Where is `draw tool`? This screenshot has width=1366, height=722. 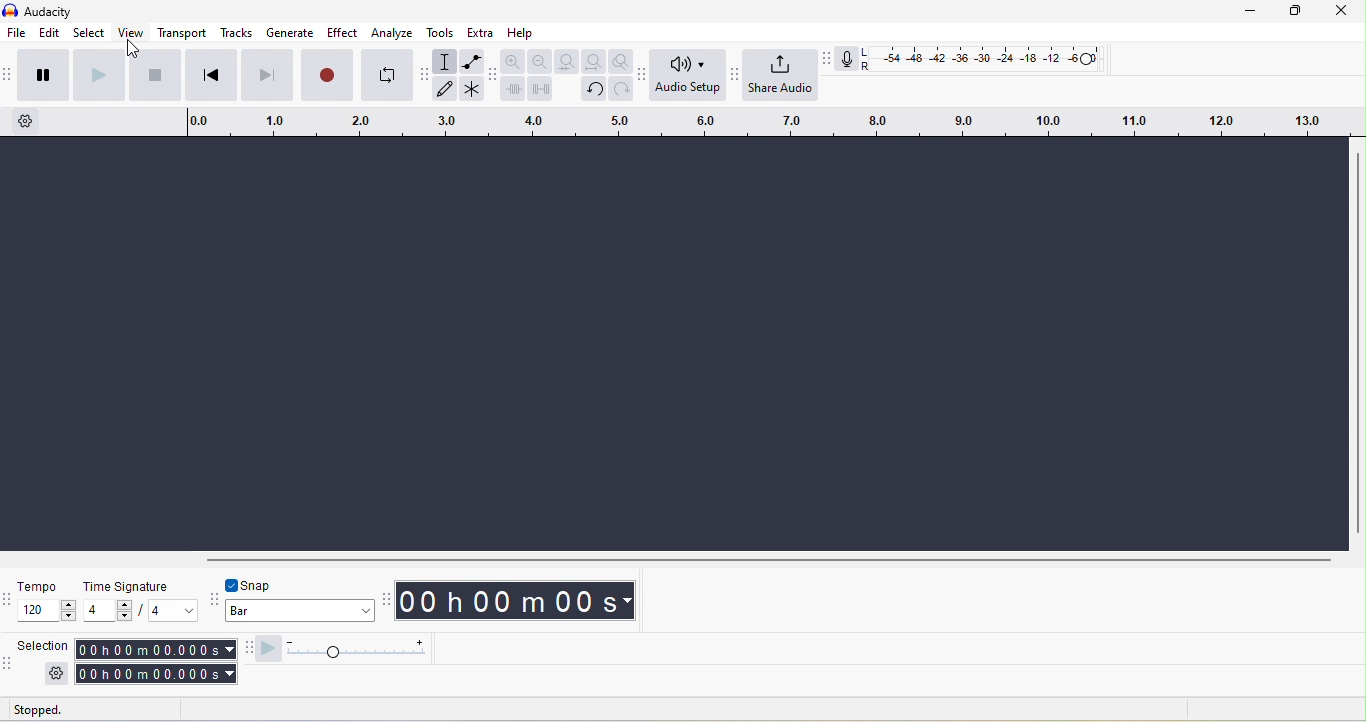 draw tool is located at coordinates (444, 88).